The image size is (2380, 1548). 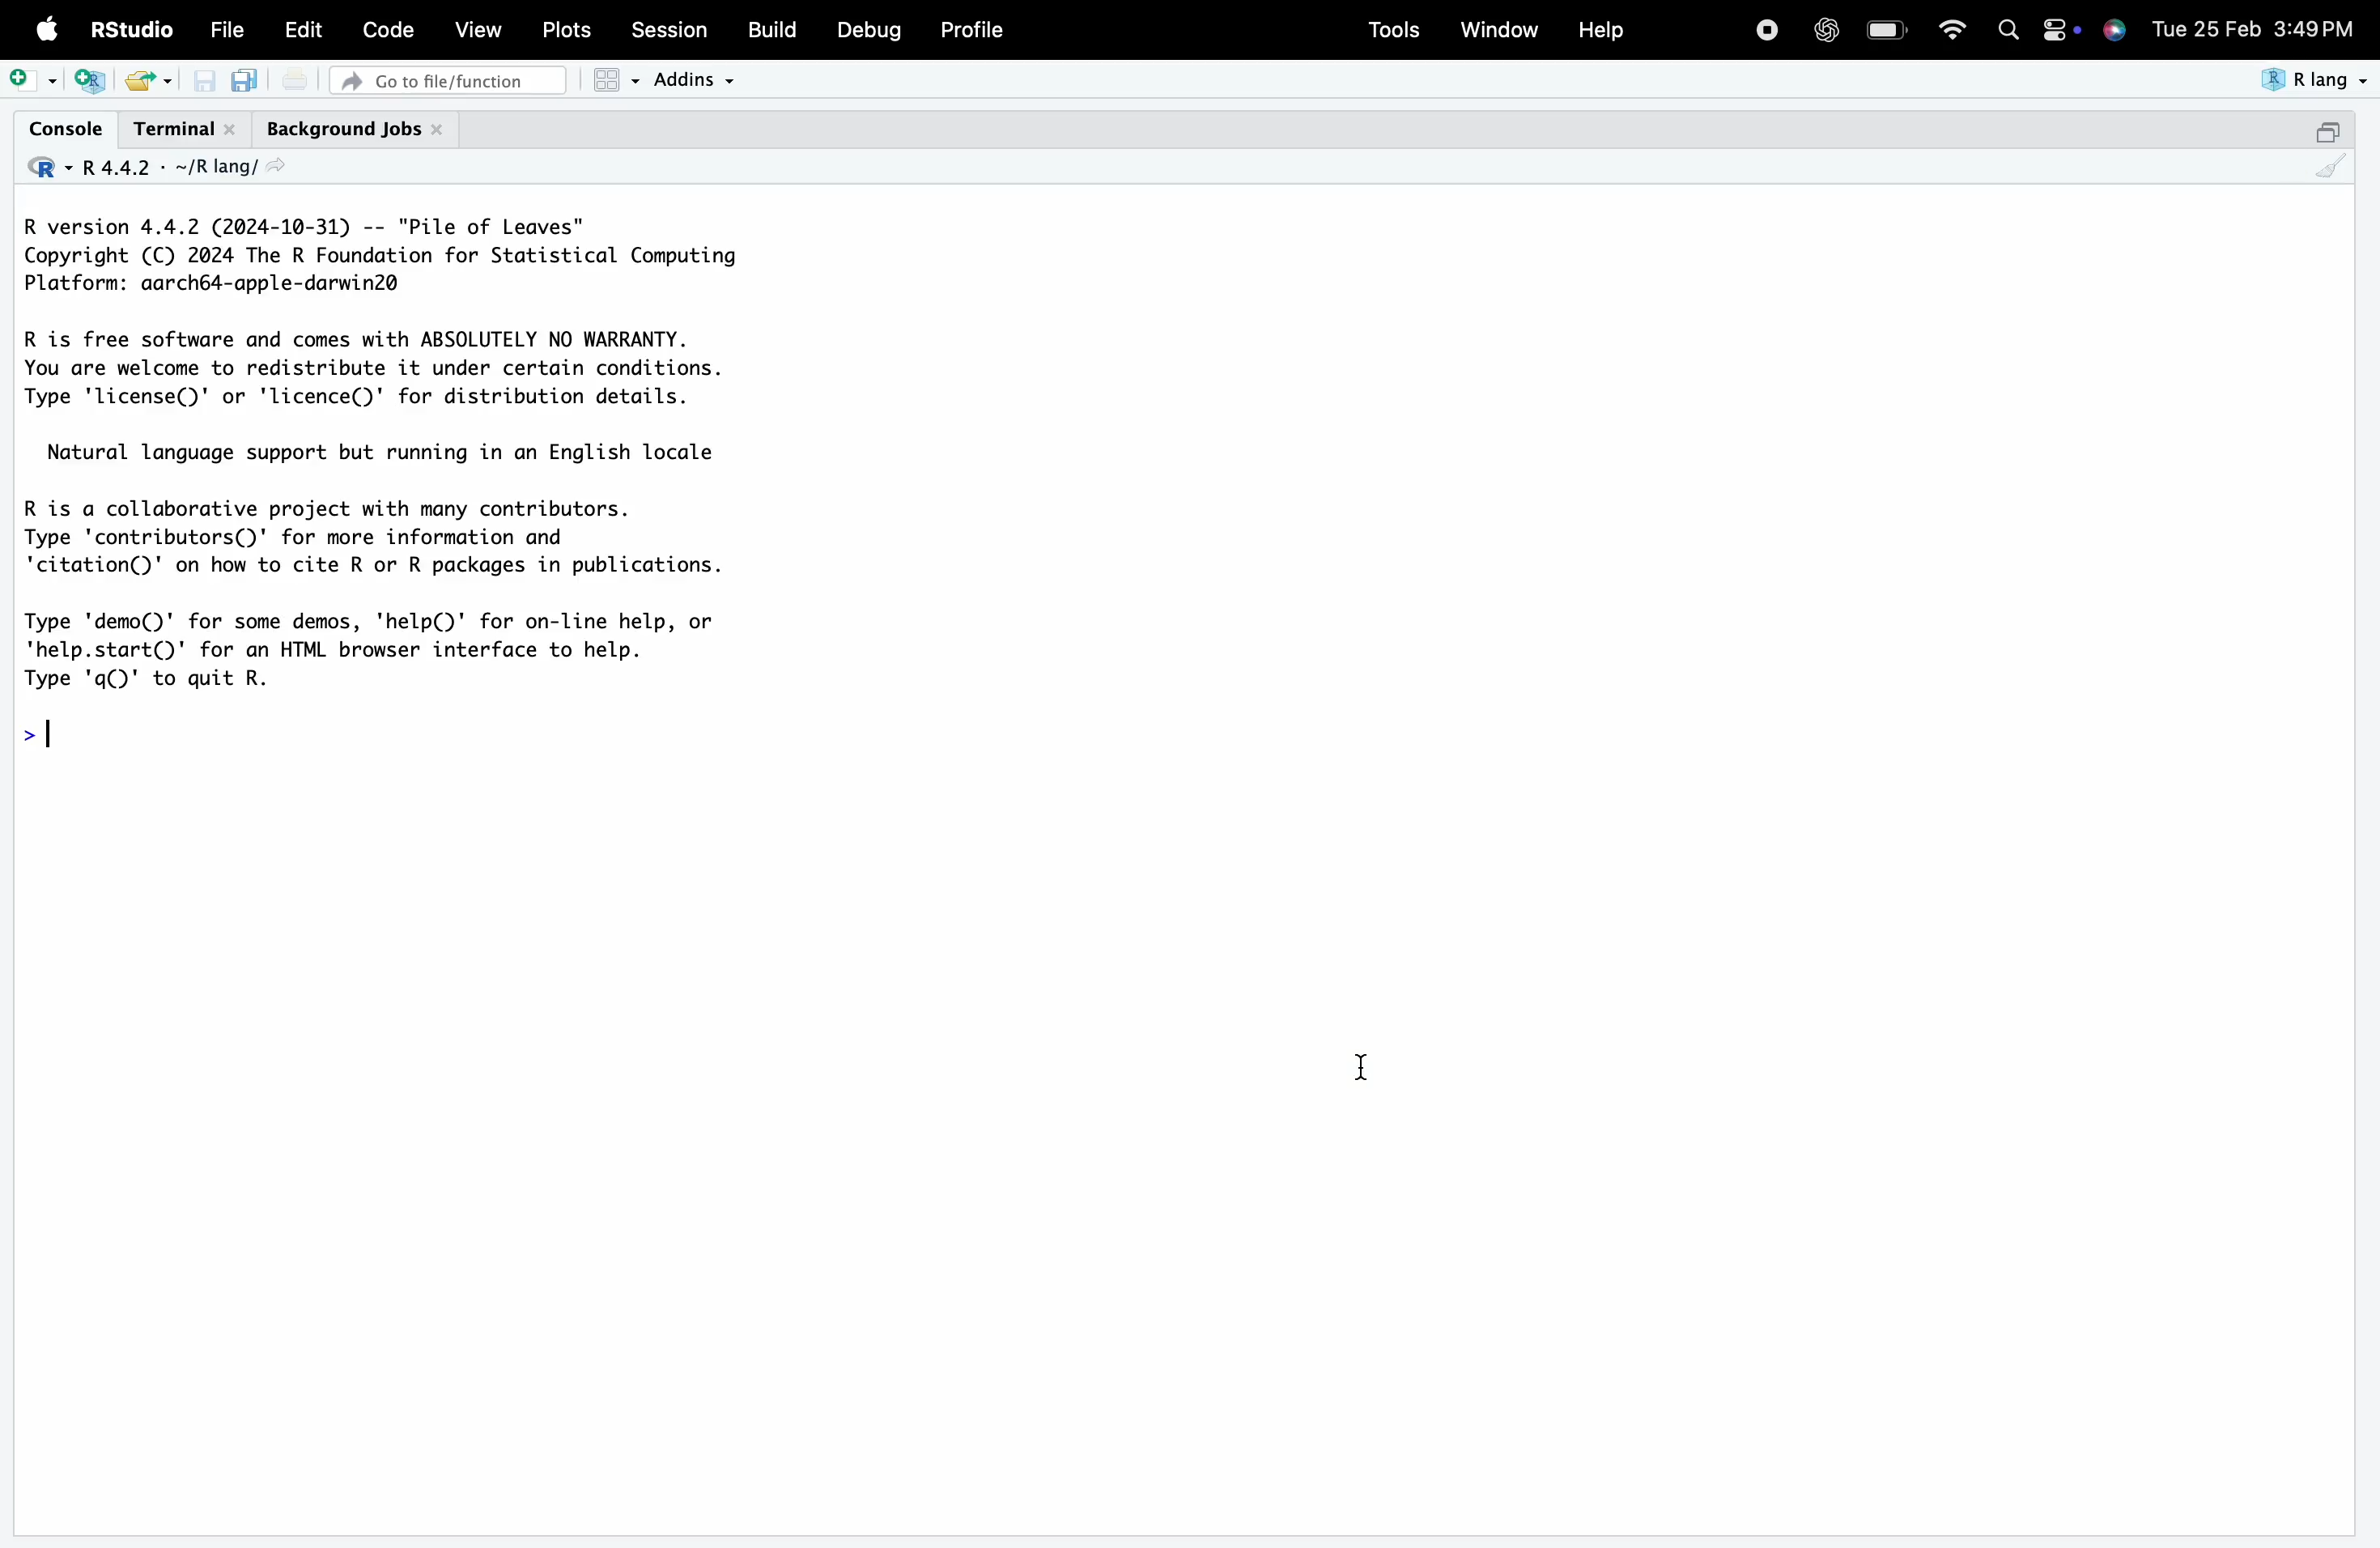 I want to click on Help, so click(x=1600, y=29).